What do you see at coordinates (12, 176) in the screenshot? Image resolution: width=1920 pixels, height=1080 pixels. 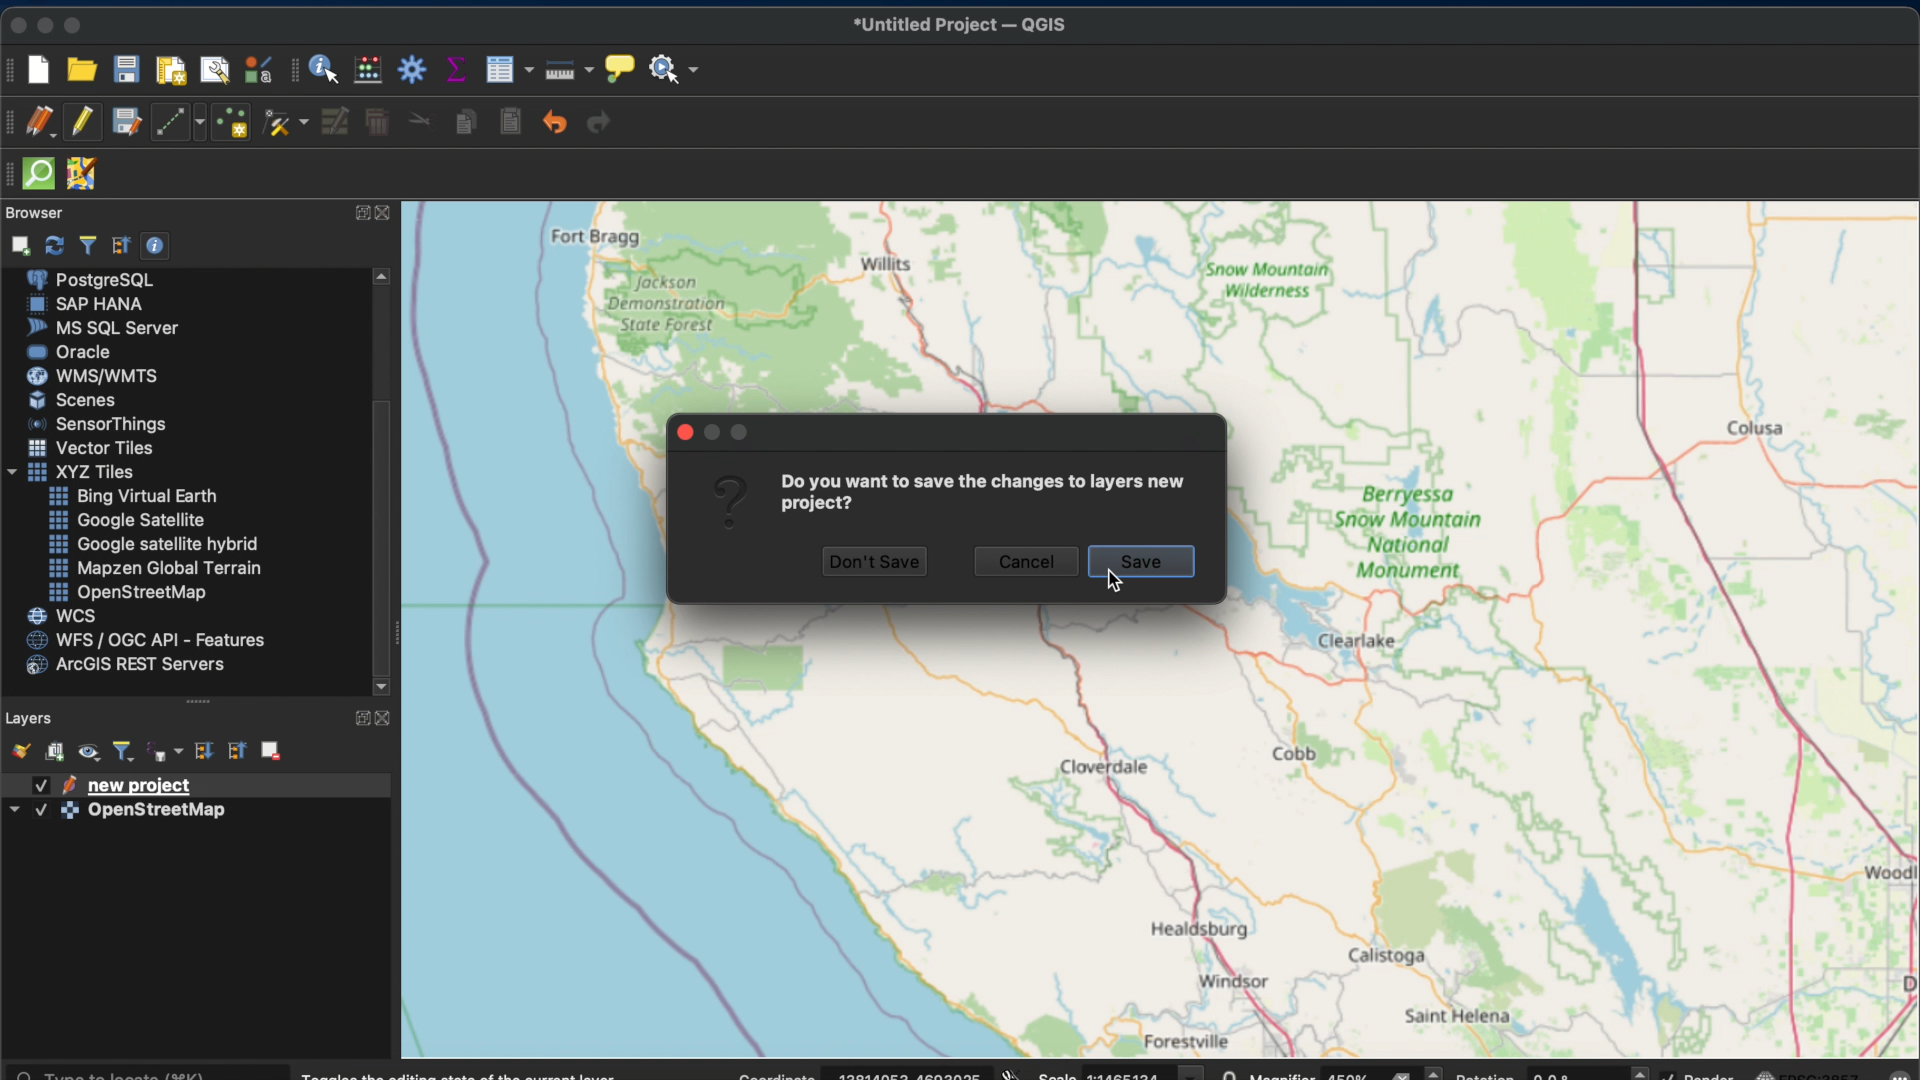 I see `drag handle` at bounding box center [12, 176].